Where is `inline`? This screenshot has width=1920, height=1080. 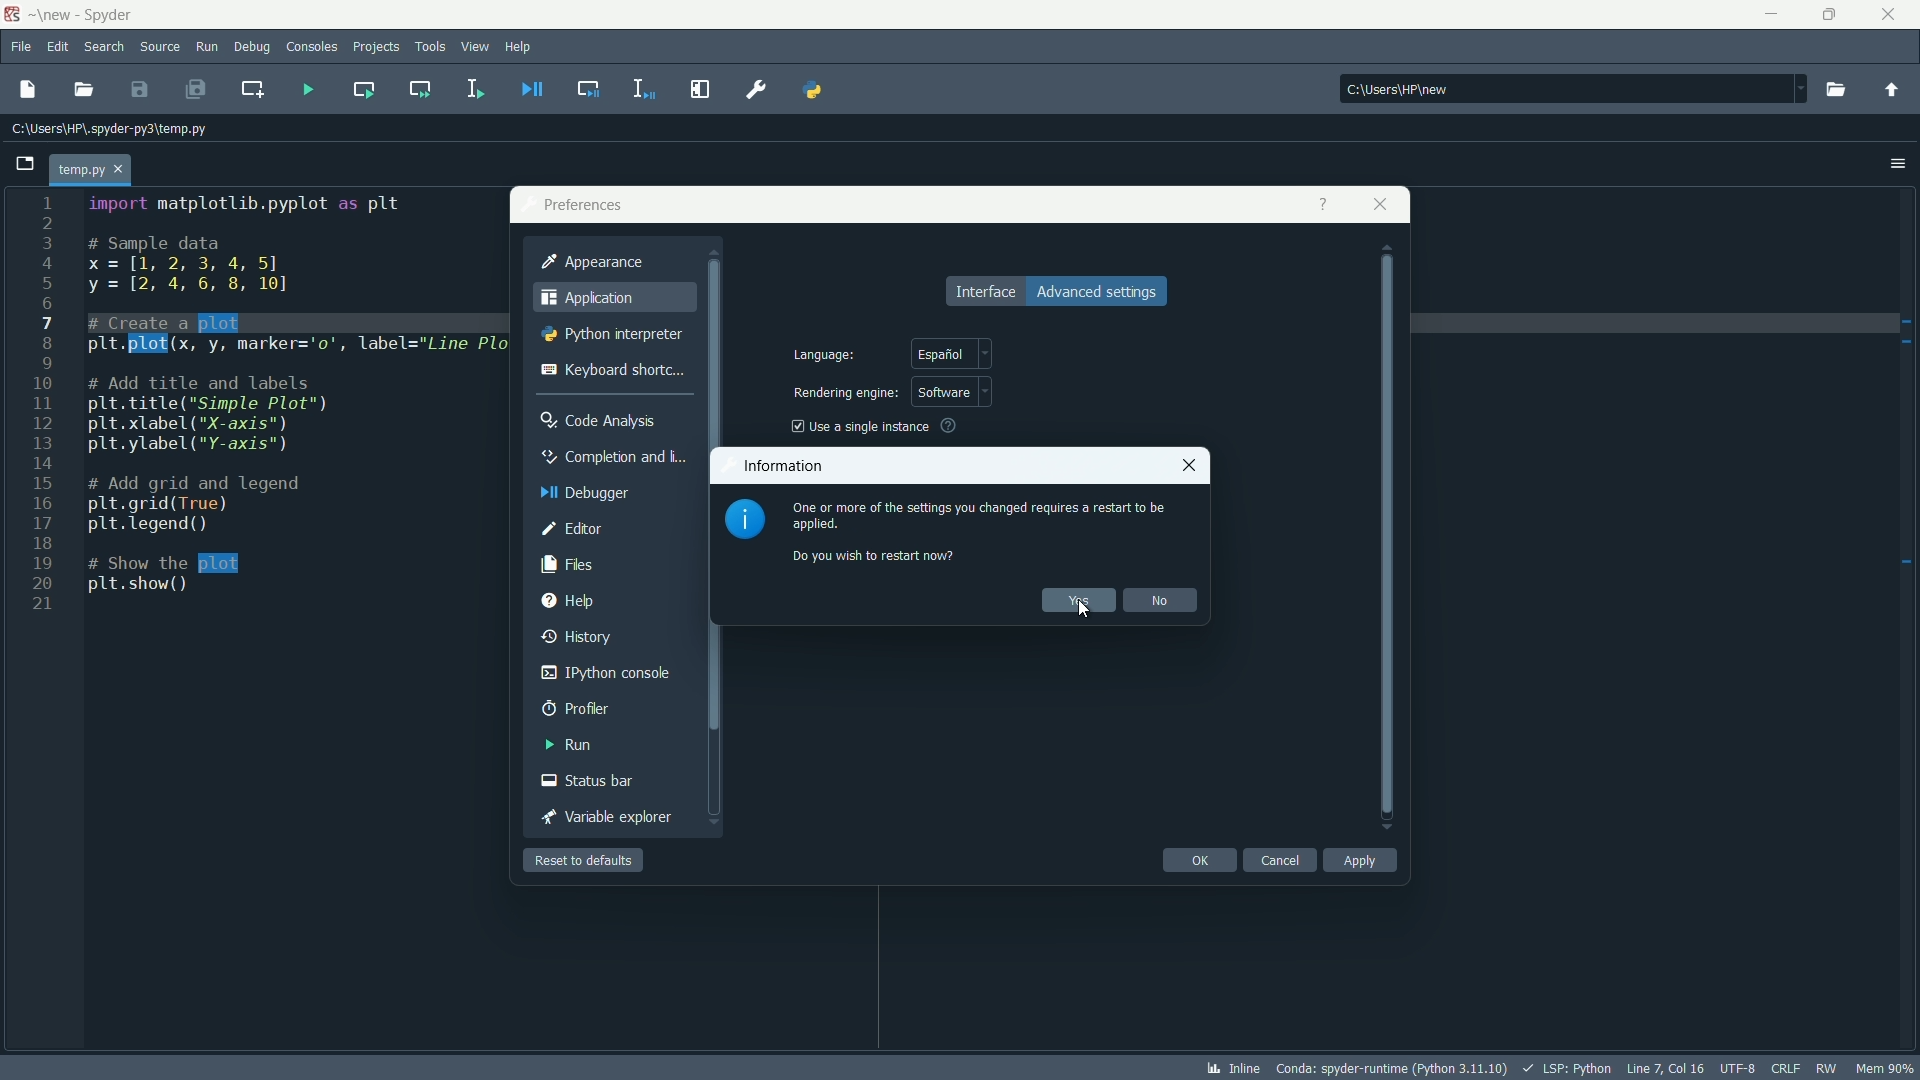
inline is located at coordinates (1235, 1069).